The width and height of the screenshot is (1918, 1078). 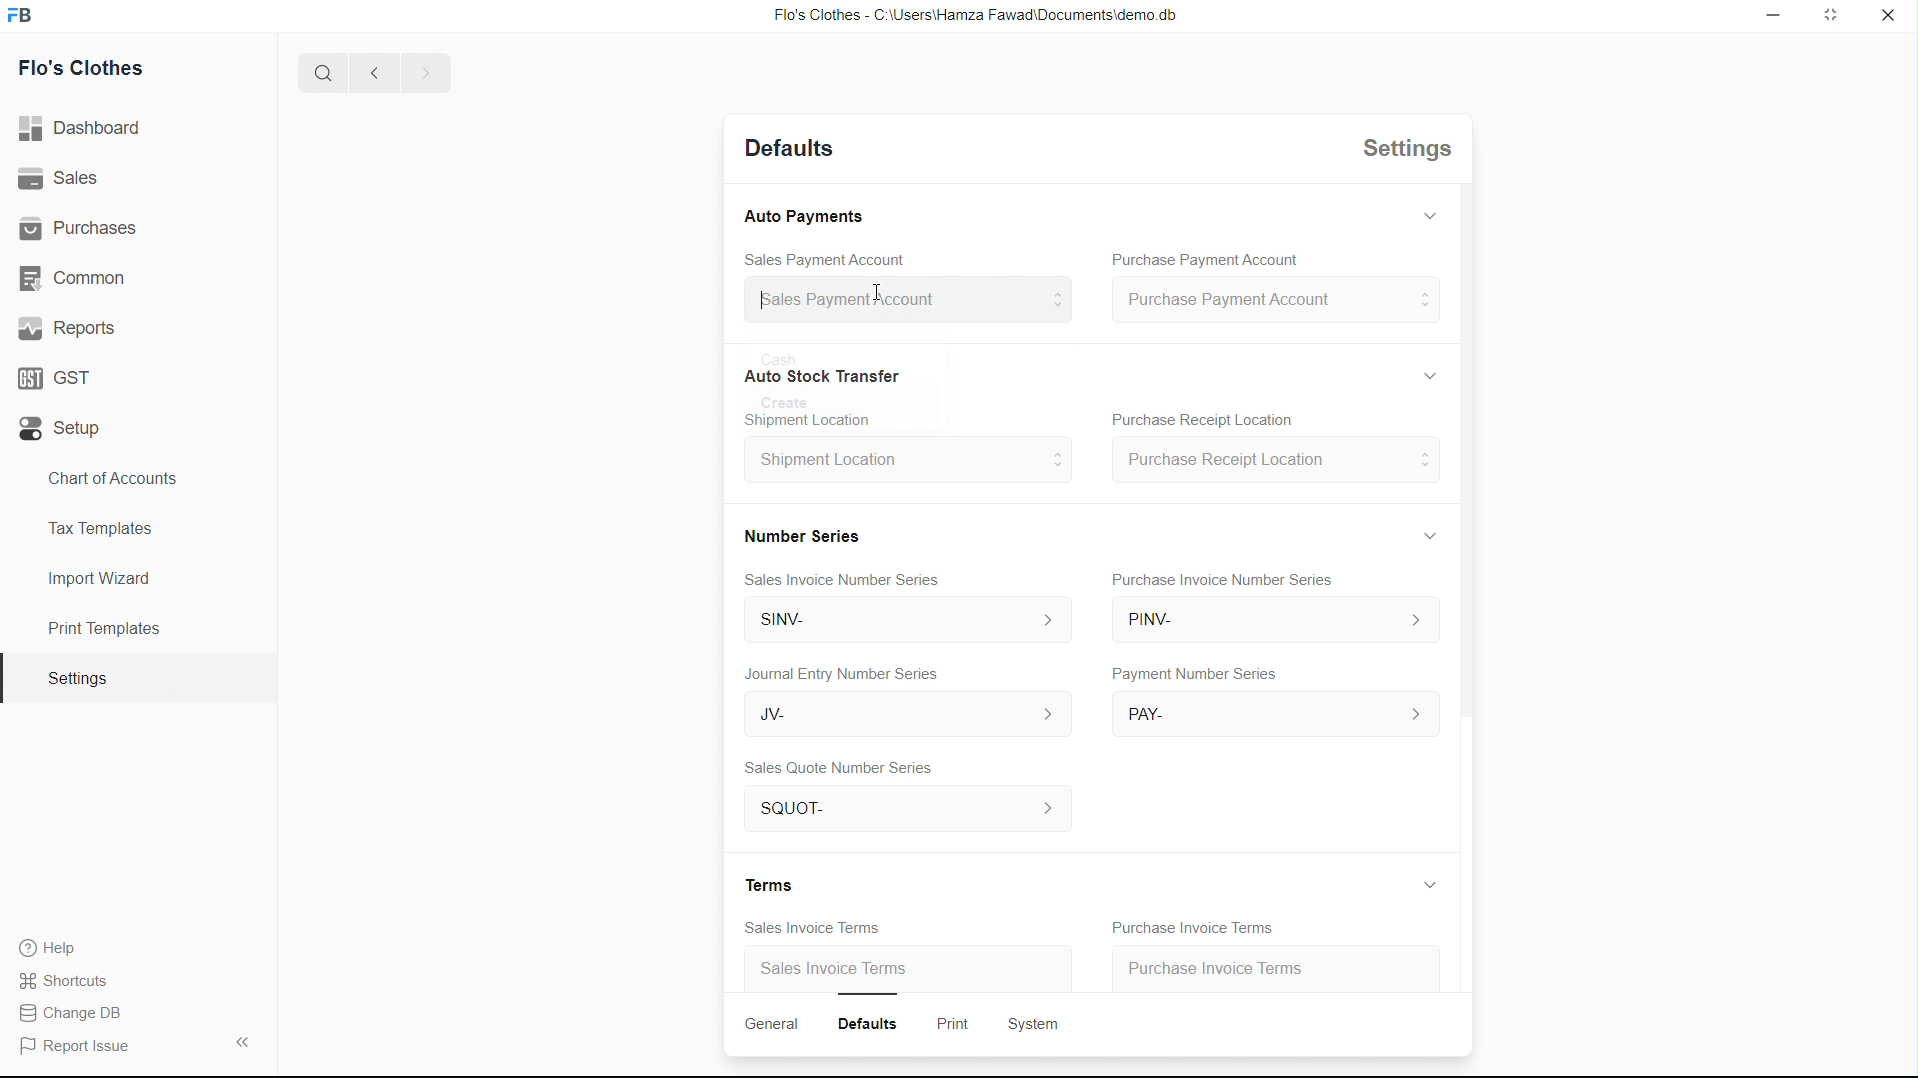 I want to click on ' Reports, so click(x=71, y=327).